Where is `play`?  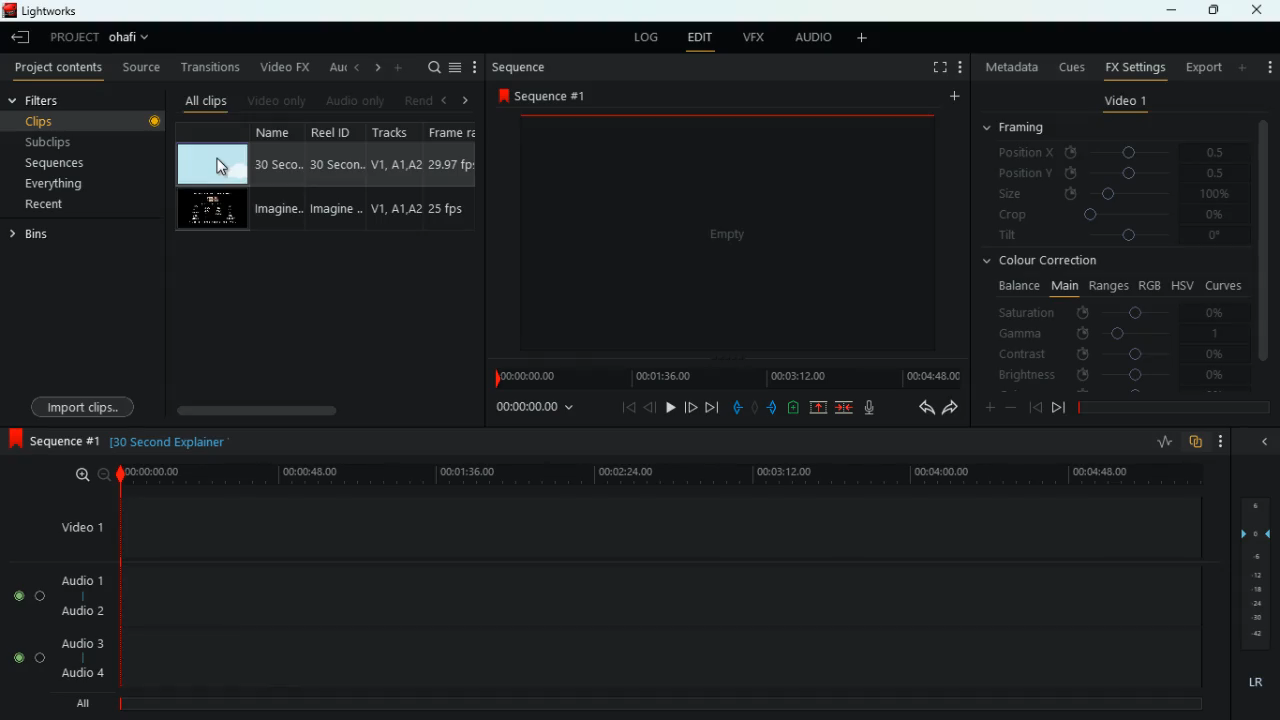 play is located at coordinates (670, 408).